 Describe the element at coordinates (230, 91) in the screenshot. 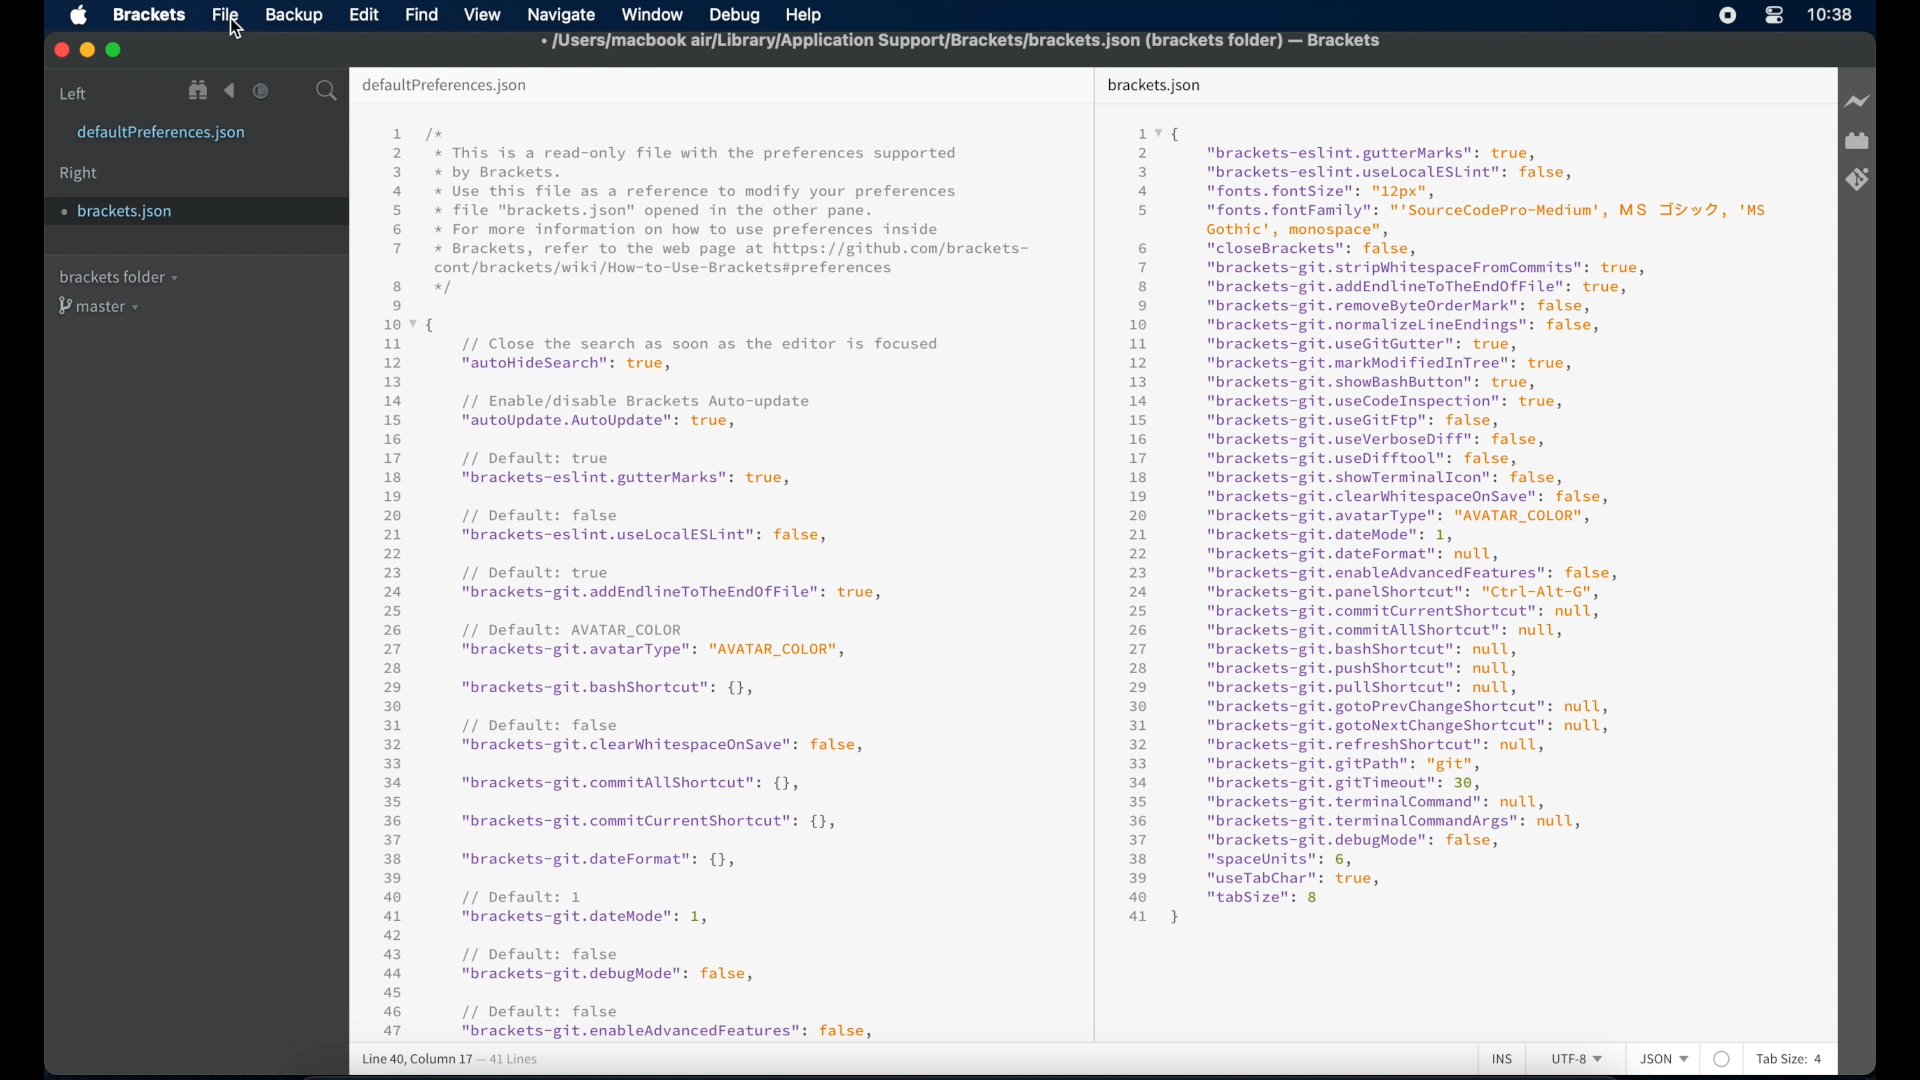

I see `navigate backward` at that location.